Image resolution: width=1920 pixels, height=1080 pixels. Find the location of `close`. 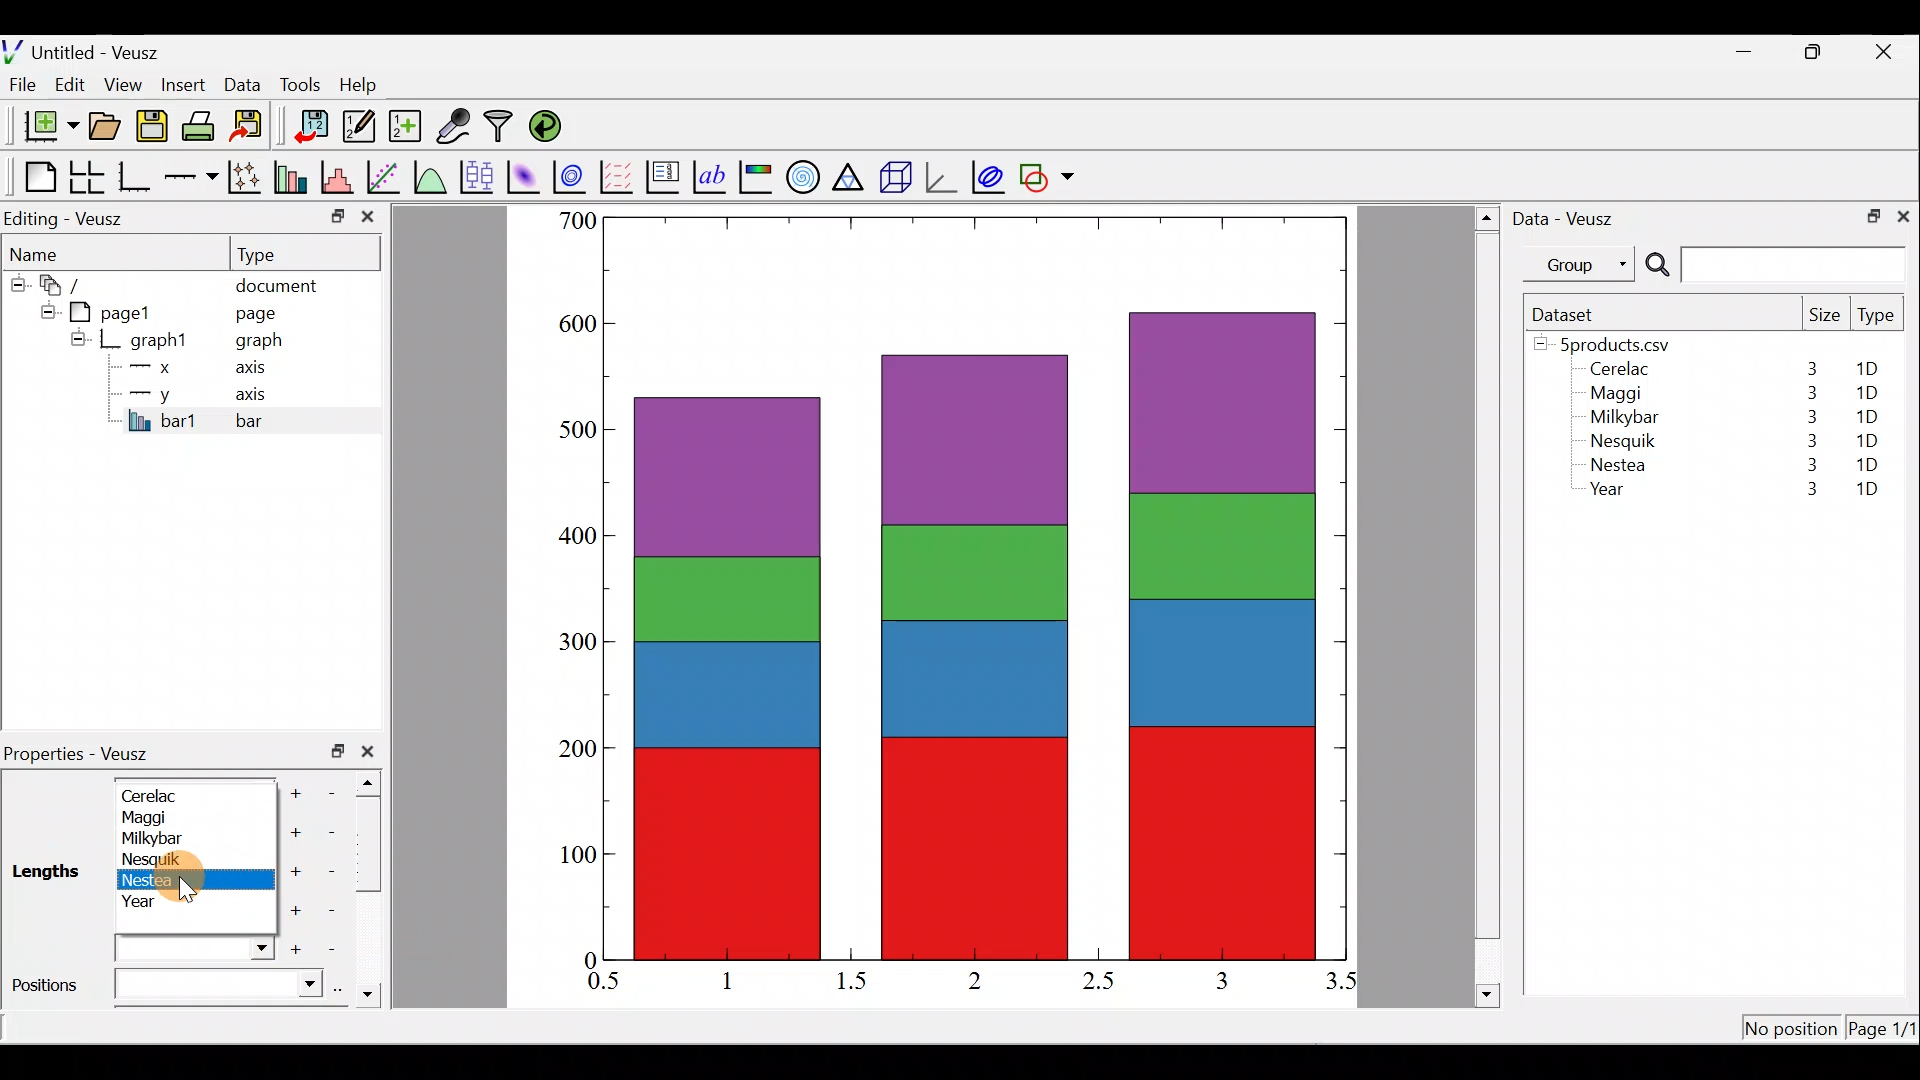

close is located at coordinates (1886, 52).